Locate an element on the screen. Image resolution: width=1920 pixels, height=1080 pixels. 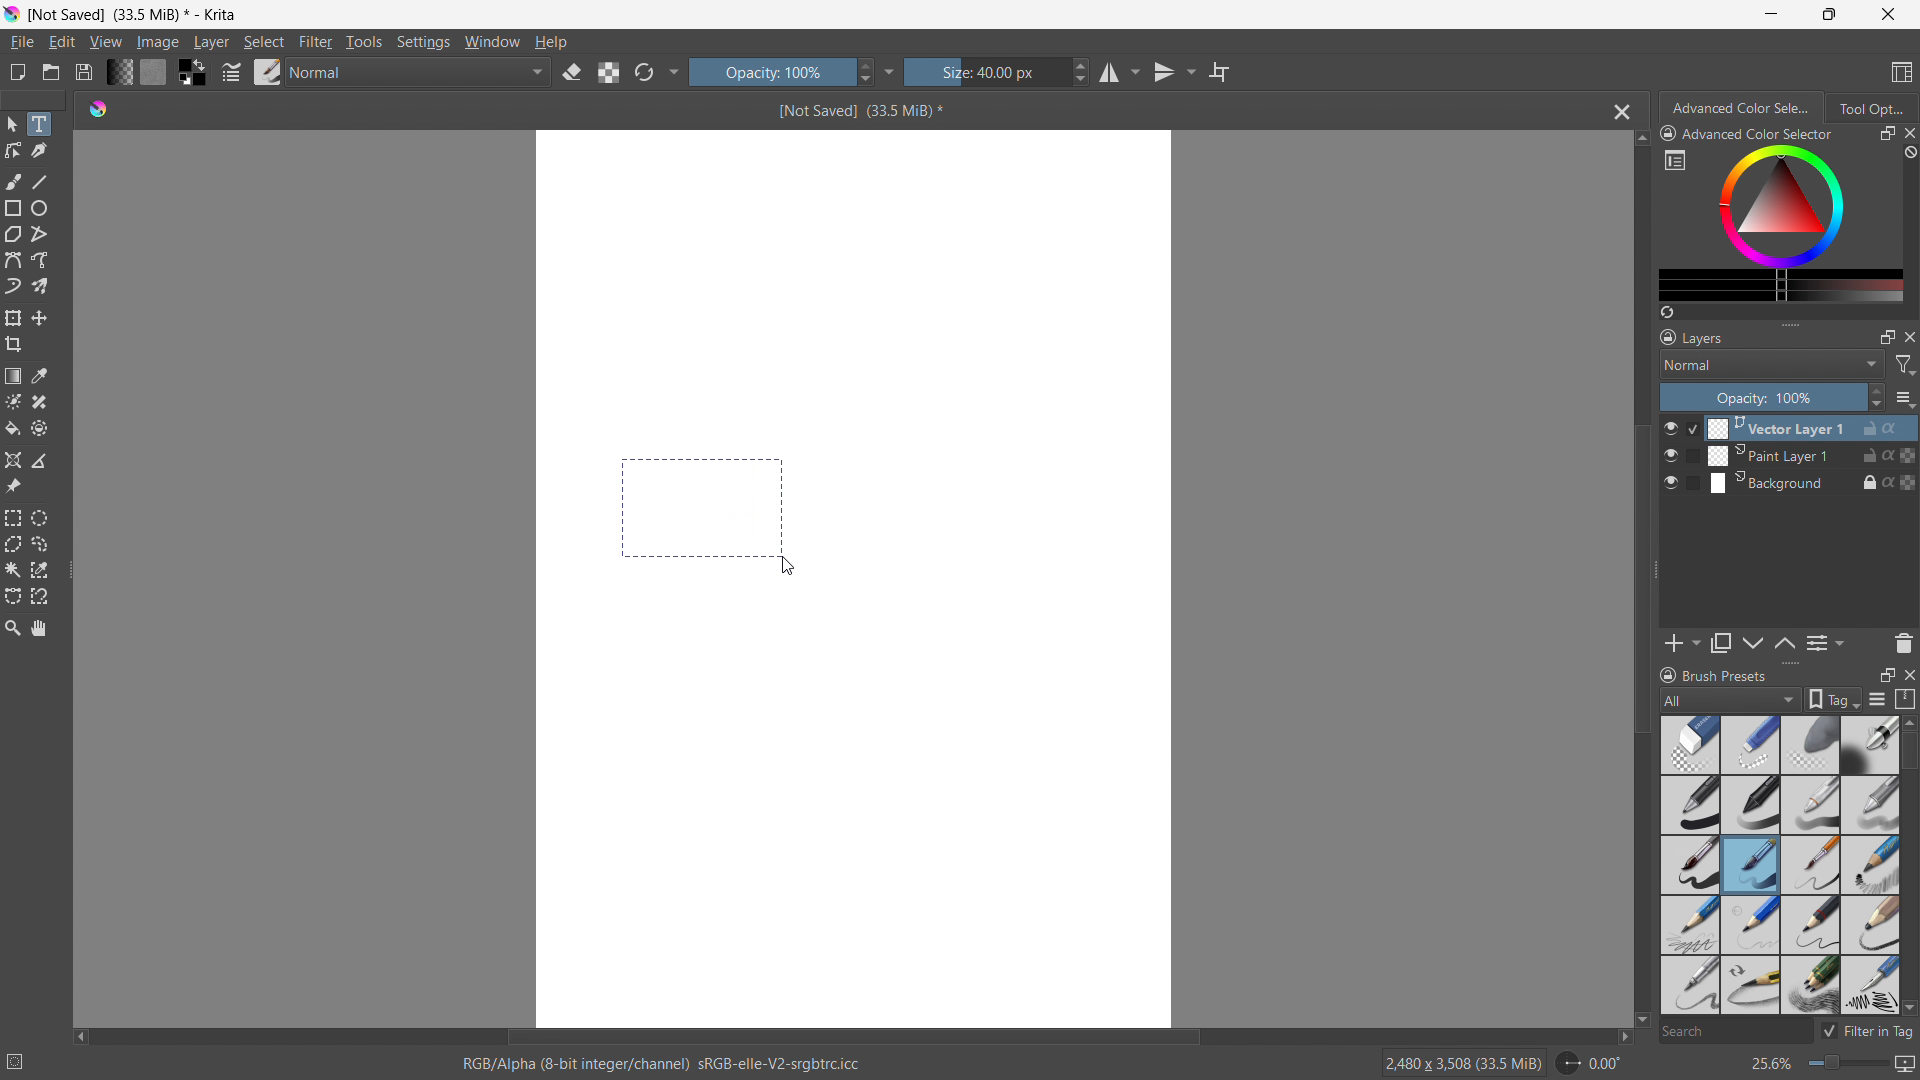
delete layer is located at coordinates (1903, 642).